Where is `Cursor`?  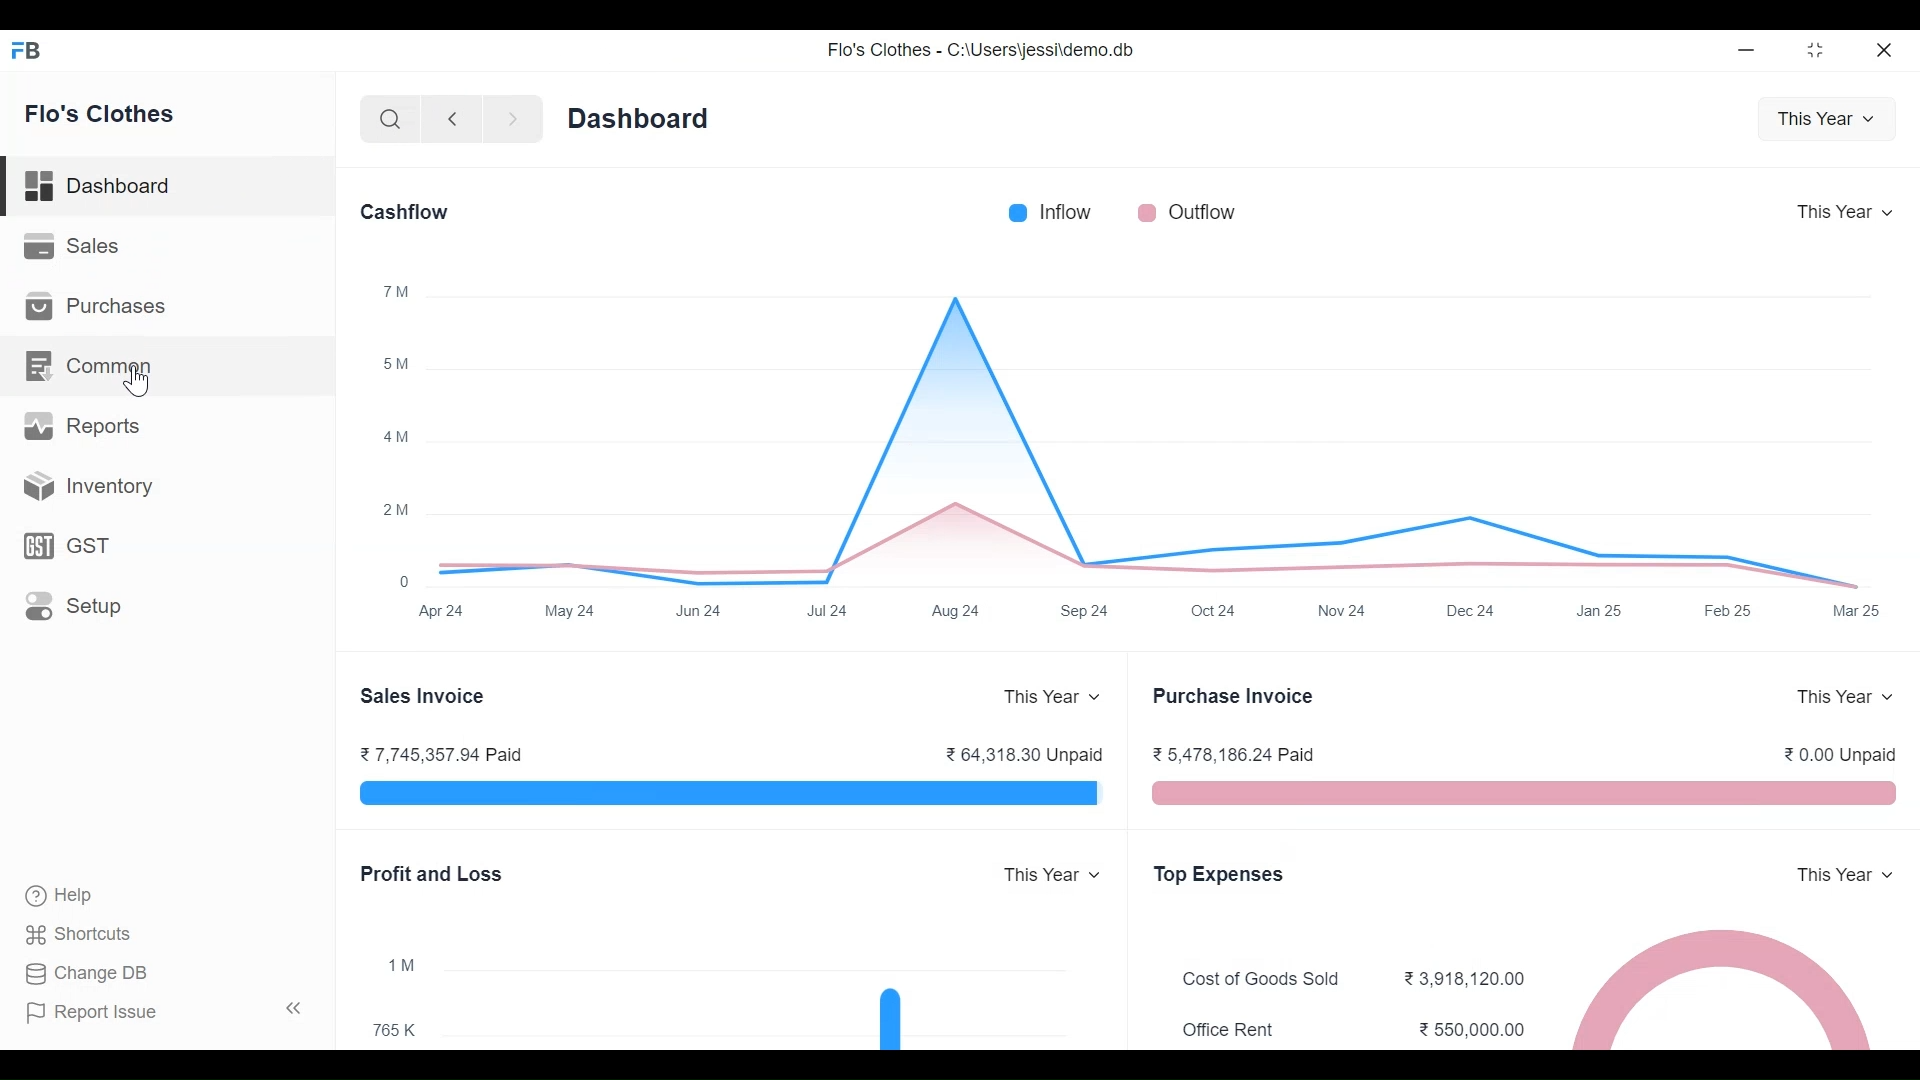 Cursor is located at coordinates (142, 381).